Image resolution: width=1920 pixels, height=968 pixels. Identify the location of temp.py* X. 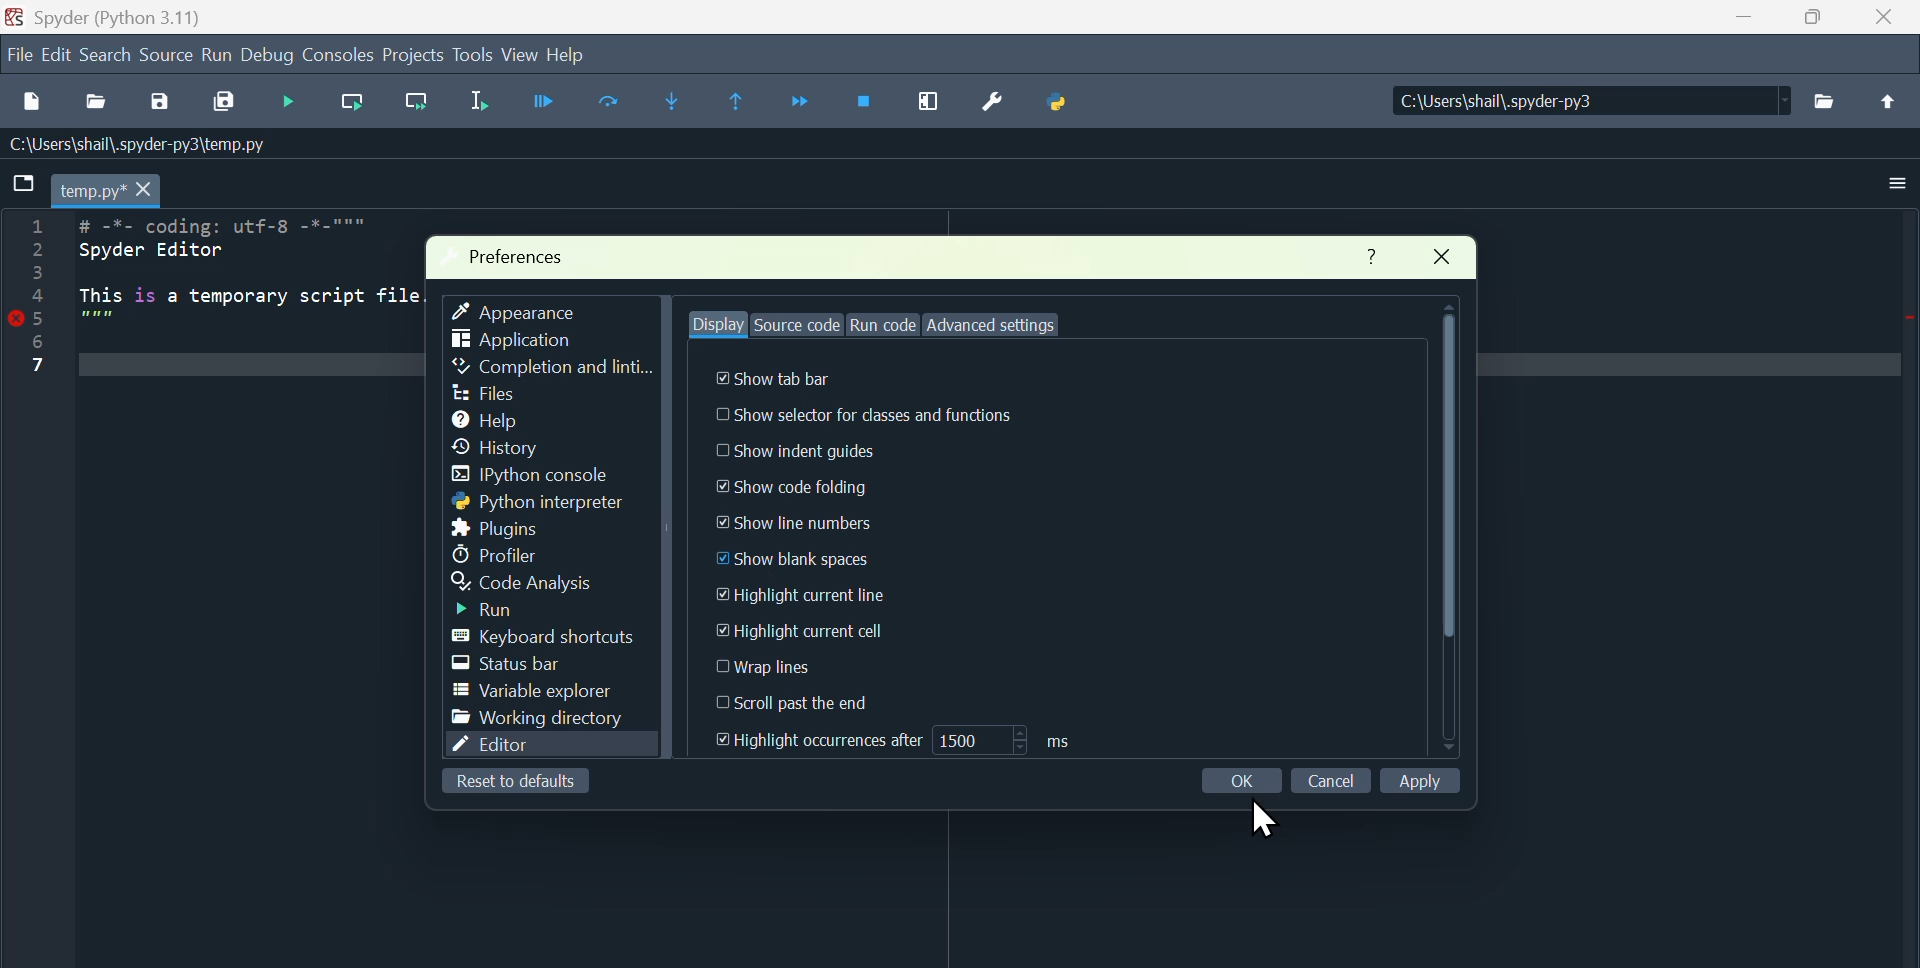
(105, 194).